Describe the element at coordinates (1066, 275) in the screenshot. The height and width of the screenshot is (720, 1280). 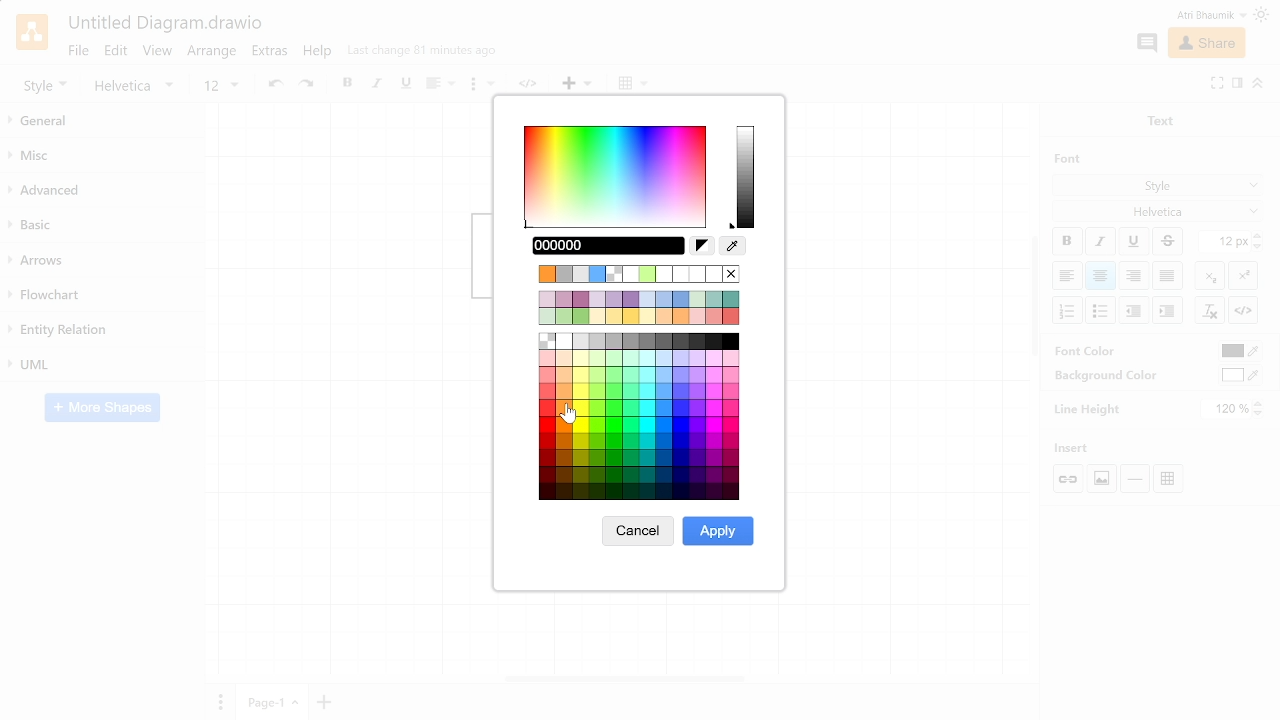
I see `Allign left` at that location.